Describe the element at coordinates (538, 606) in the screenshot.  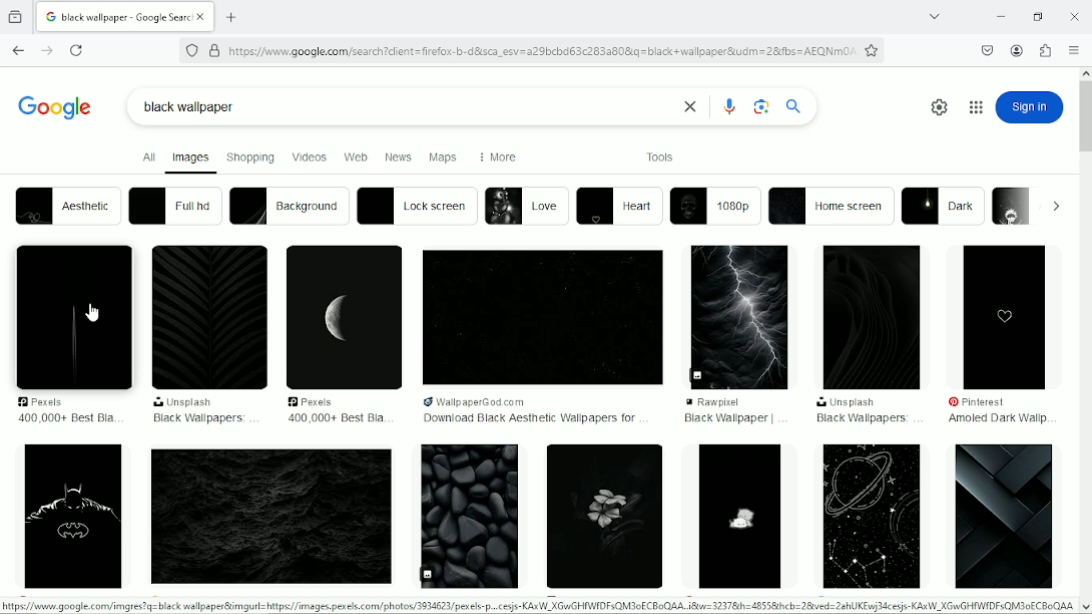
I see `https://www.google.co.in/imgres?q=black%20wallpaper&imgurl=https%3A%2F%2Fimages.pexels.com%2Fphotos%2F695644%2Fpexels-photo-695644.jpeg%3Fcs%3Dsrgb%26dl%3Dpexels-byrahul-695644.jpg%26fm%3Djpg&imgrefurl=https%3A%2F%2Fwww.pexels.com%2Fsearch%2Fblack%2520wallpaper%2F&docid=rPo4bzOHVWDzcM&tbnid=3eOafvdDv6MOfM&vet=12ahUKEwiRnZKm1oiLAxVBrlYBHStNNWIQM3oECGcQAA..i&w=2400&h=1600&hcb=2&ved=2ahUKEwiRnZKm1oiLAxVBrlYBHStNNWIQM3oECGcQAA` at that location.